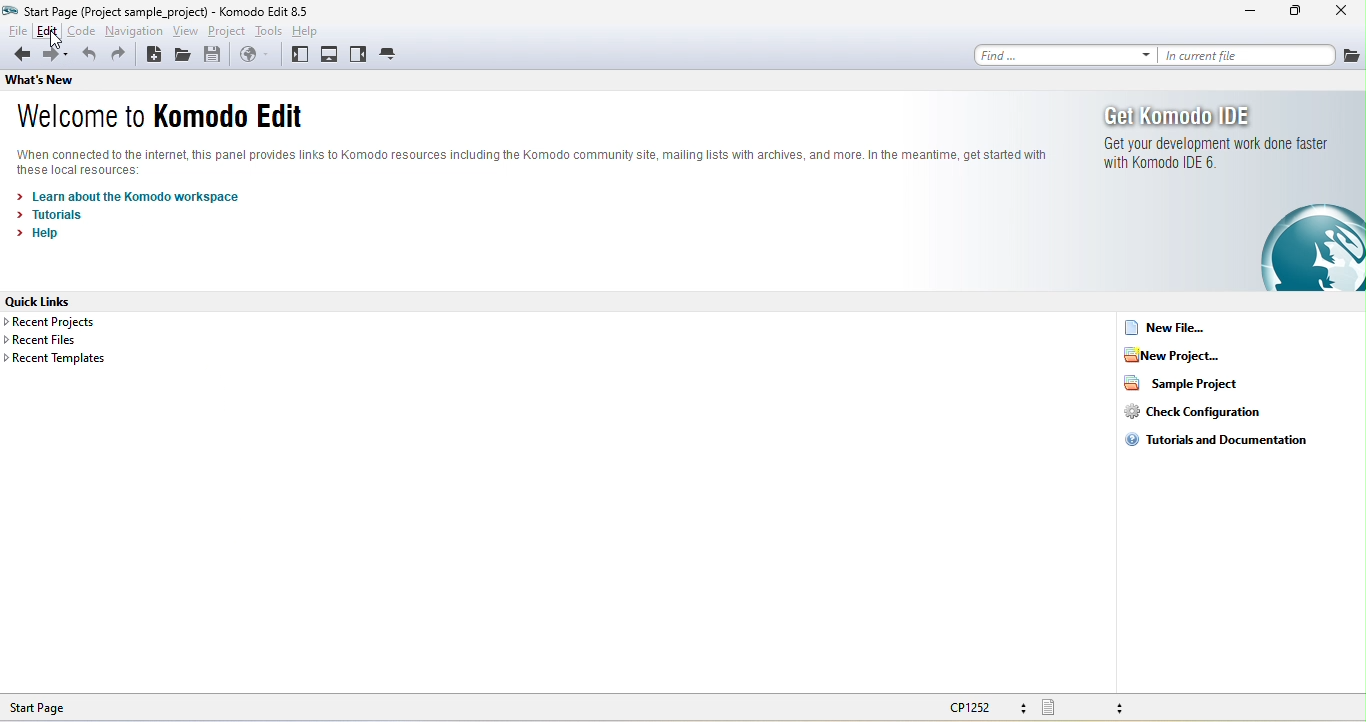  Describe the element at coordinates (15, 31) in the screenshot. I see `file` at that location.